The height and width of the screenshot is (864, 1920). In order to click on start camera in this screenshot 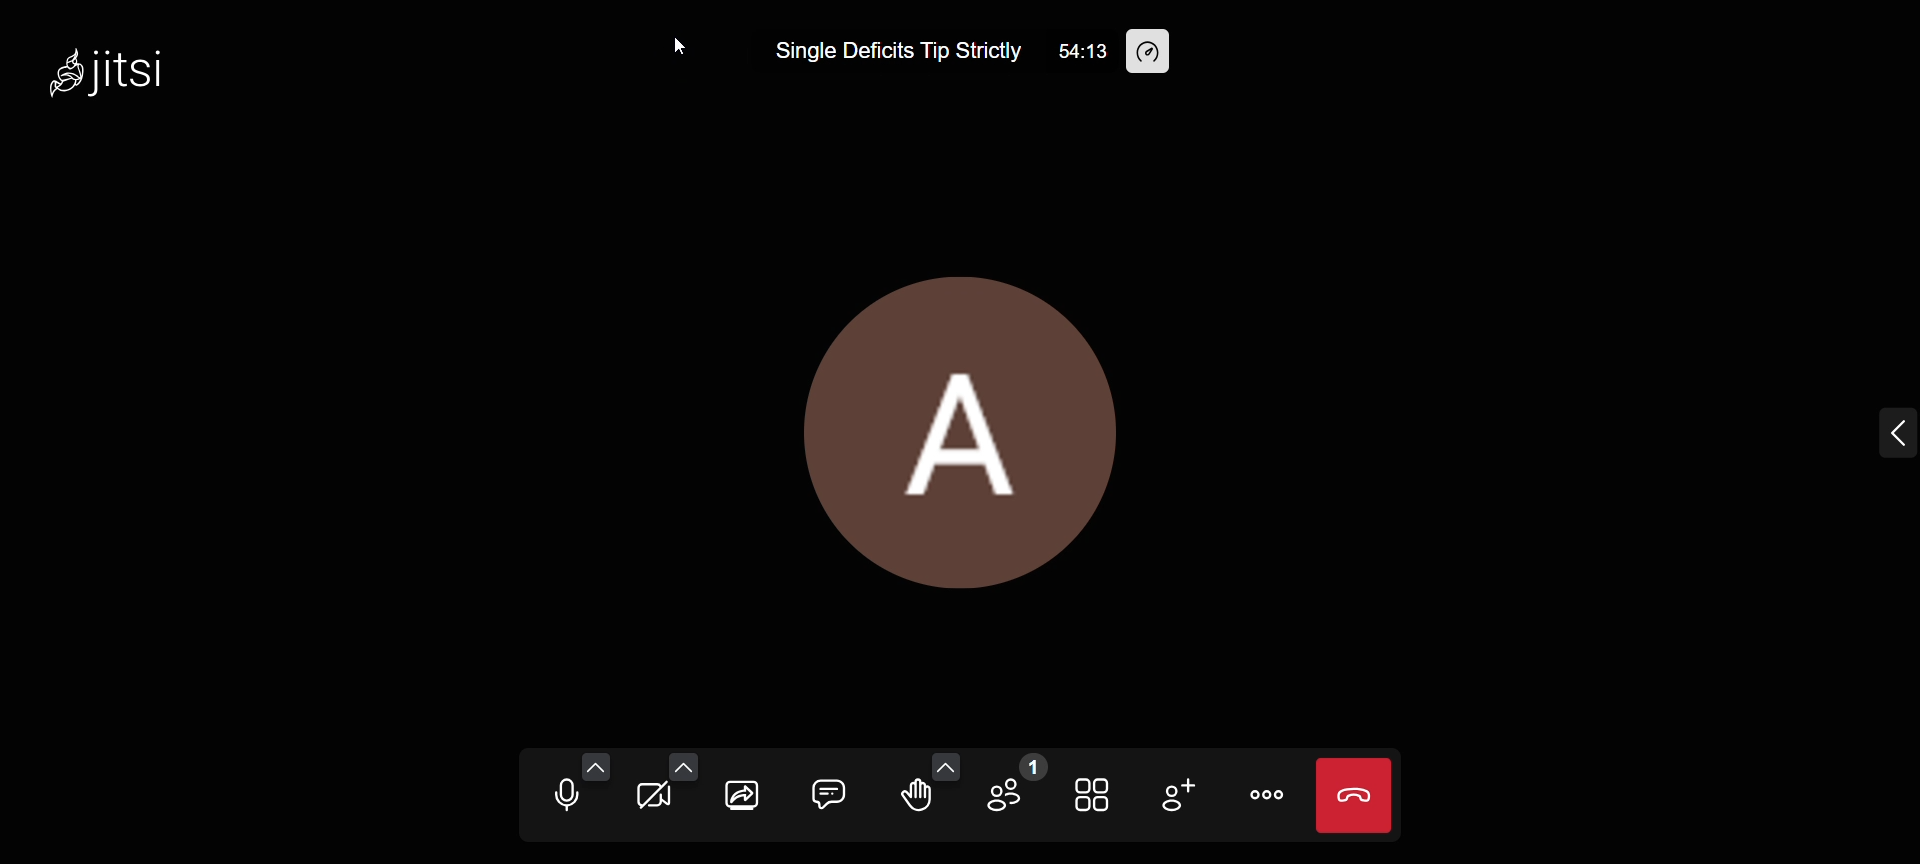, I will do `click(650, 799)`.